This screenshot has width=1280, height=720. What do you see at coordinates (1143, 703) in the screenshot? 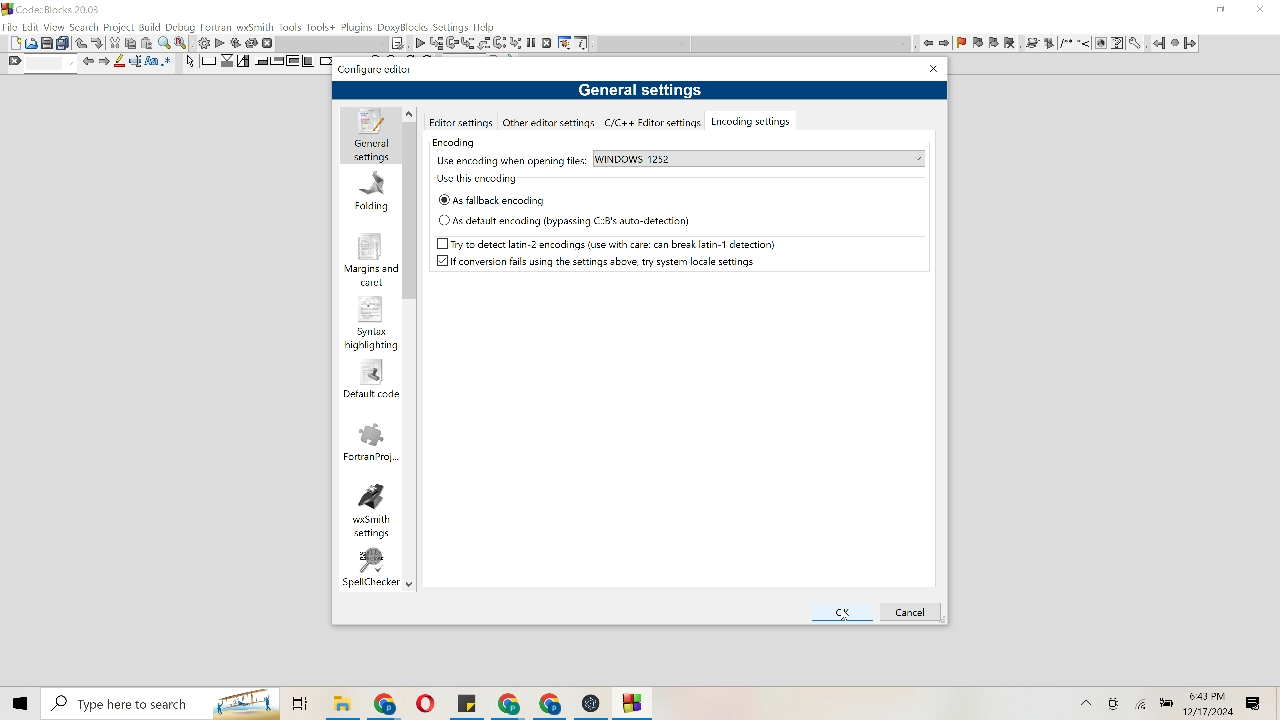
I see `Wifi` at bounding box center [1143, 703].